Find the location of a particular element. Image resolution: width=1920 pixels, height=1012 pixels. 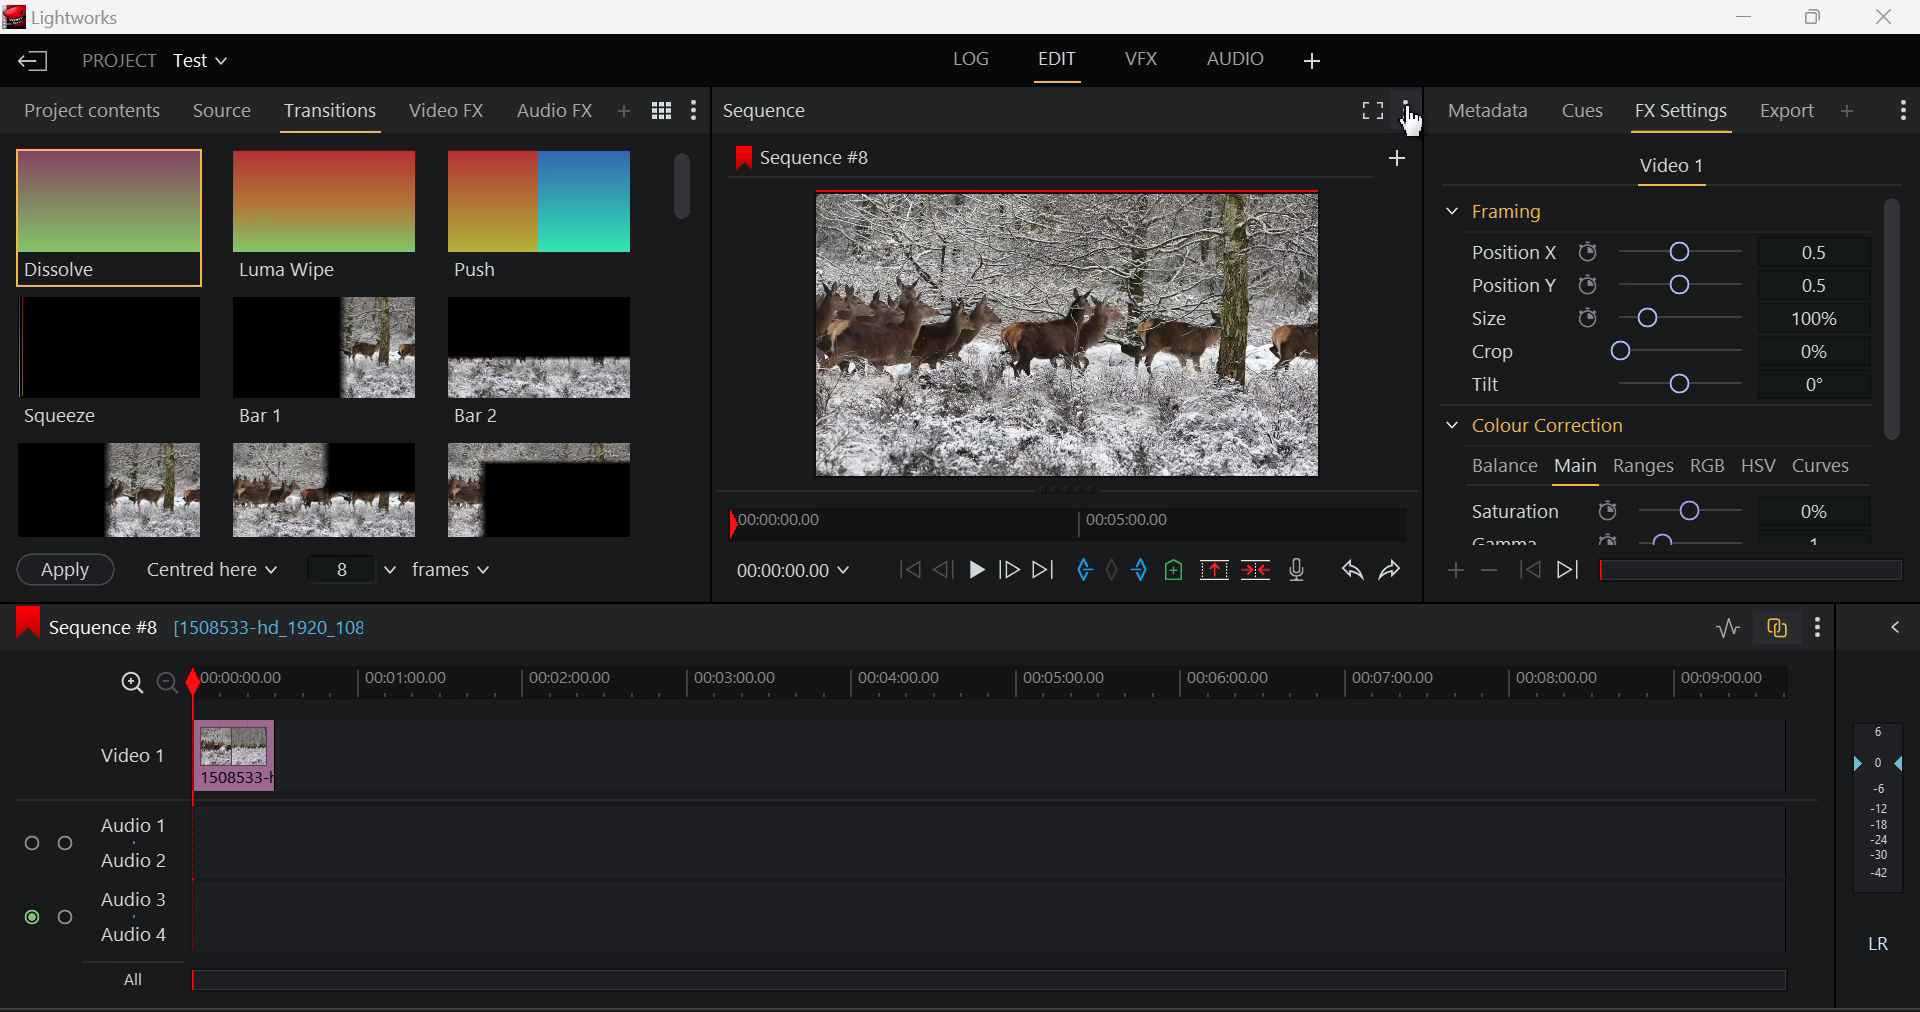

Bar 1 is located at coordinates (324, 357).